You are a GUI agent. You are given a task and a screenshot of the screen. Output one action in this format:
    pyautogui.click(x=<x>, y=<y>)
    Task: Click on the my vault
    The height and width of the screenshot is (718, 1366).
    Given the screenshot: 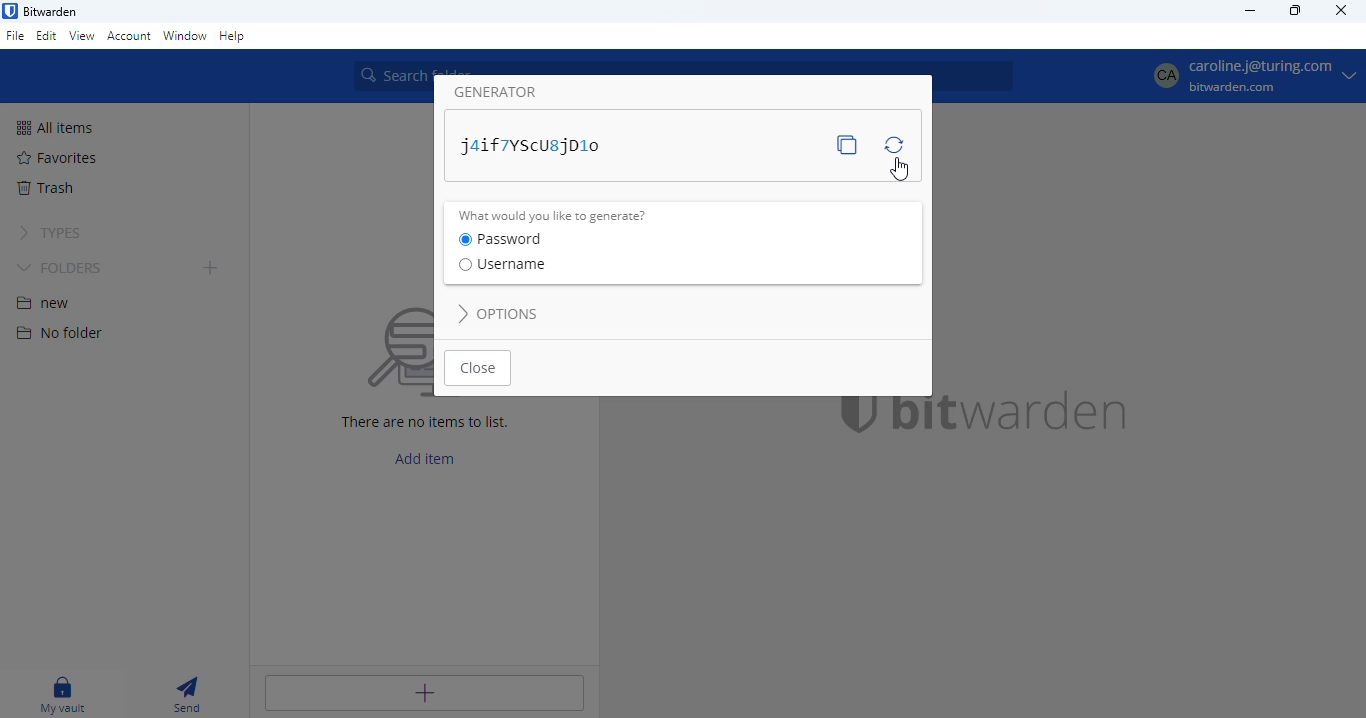 What is the action you would take?
    pyautogui.click(x=64, y=695)
    